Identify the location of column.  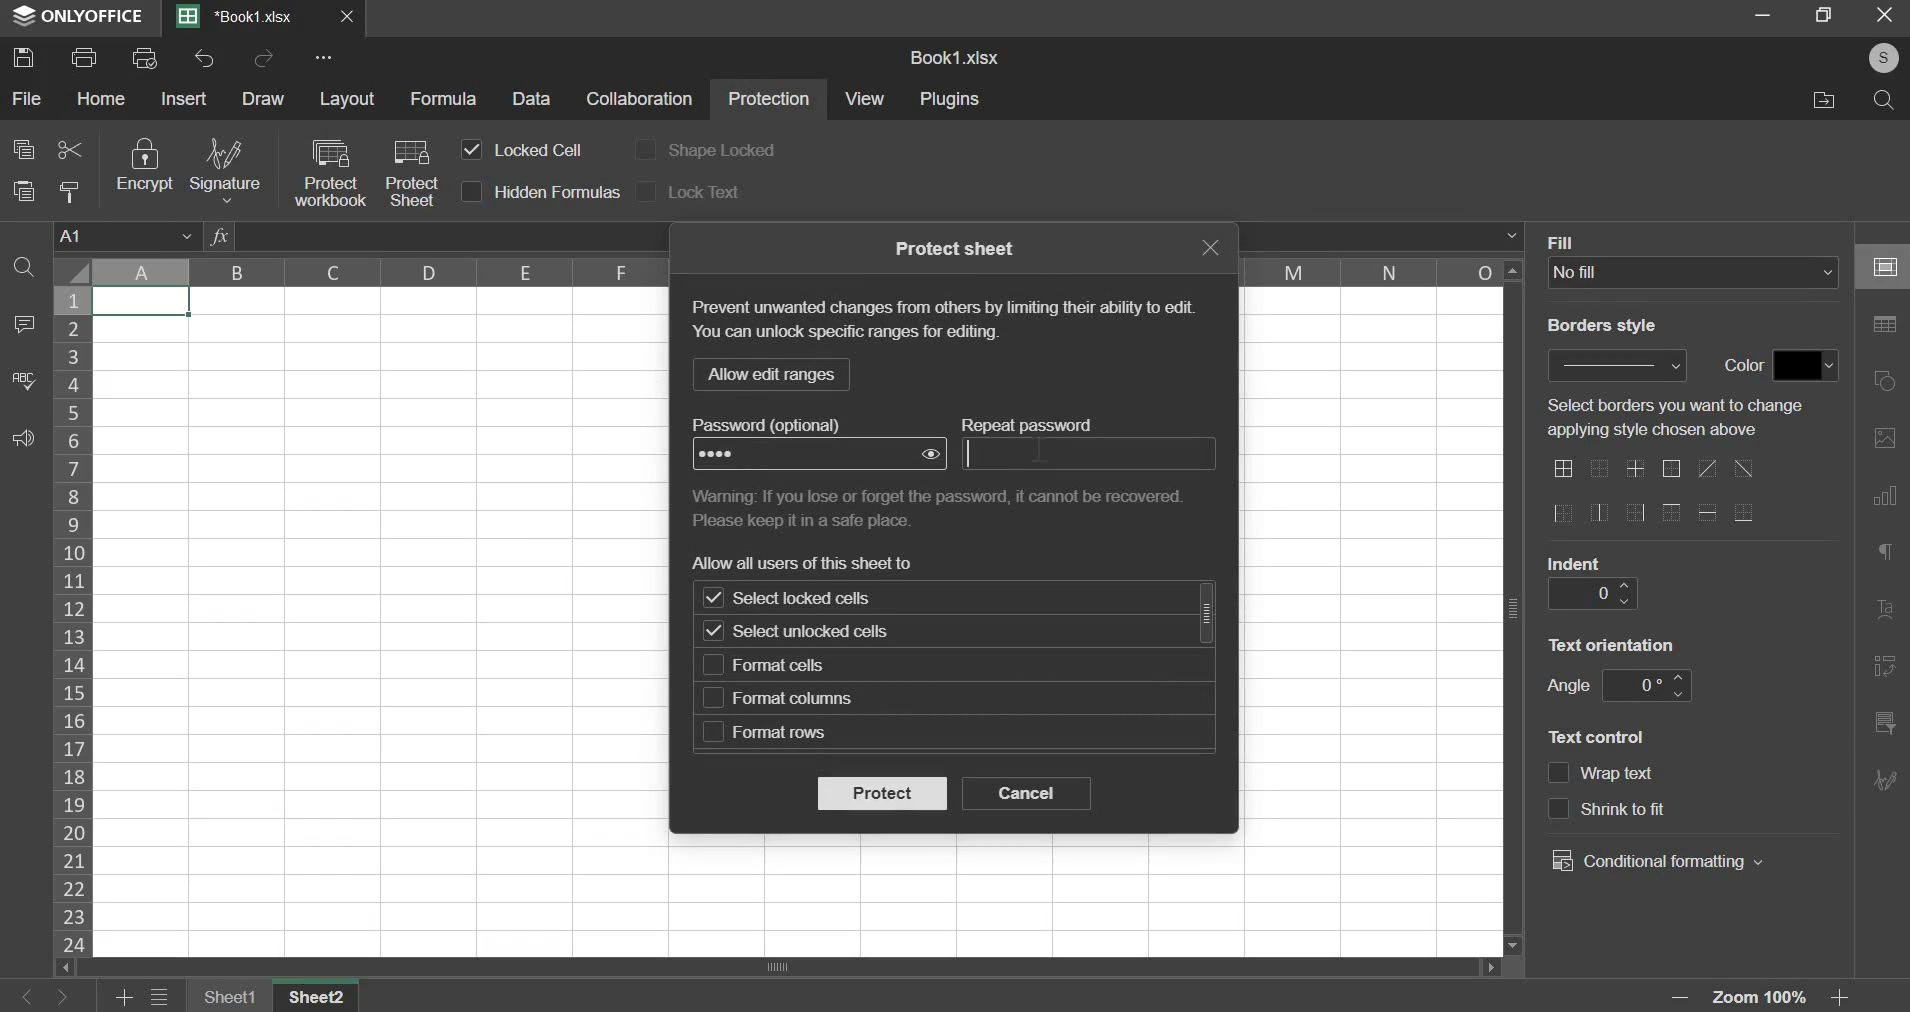
(373, 270).